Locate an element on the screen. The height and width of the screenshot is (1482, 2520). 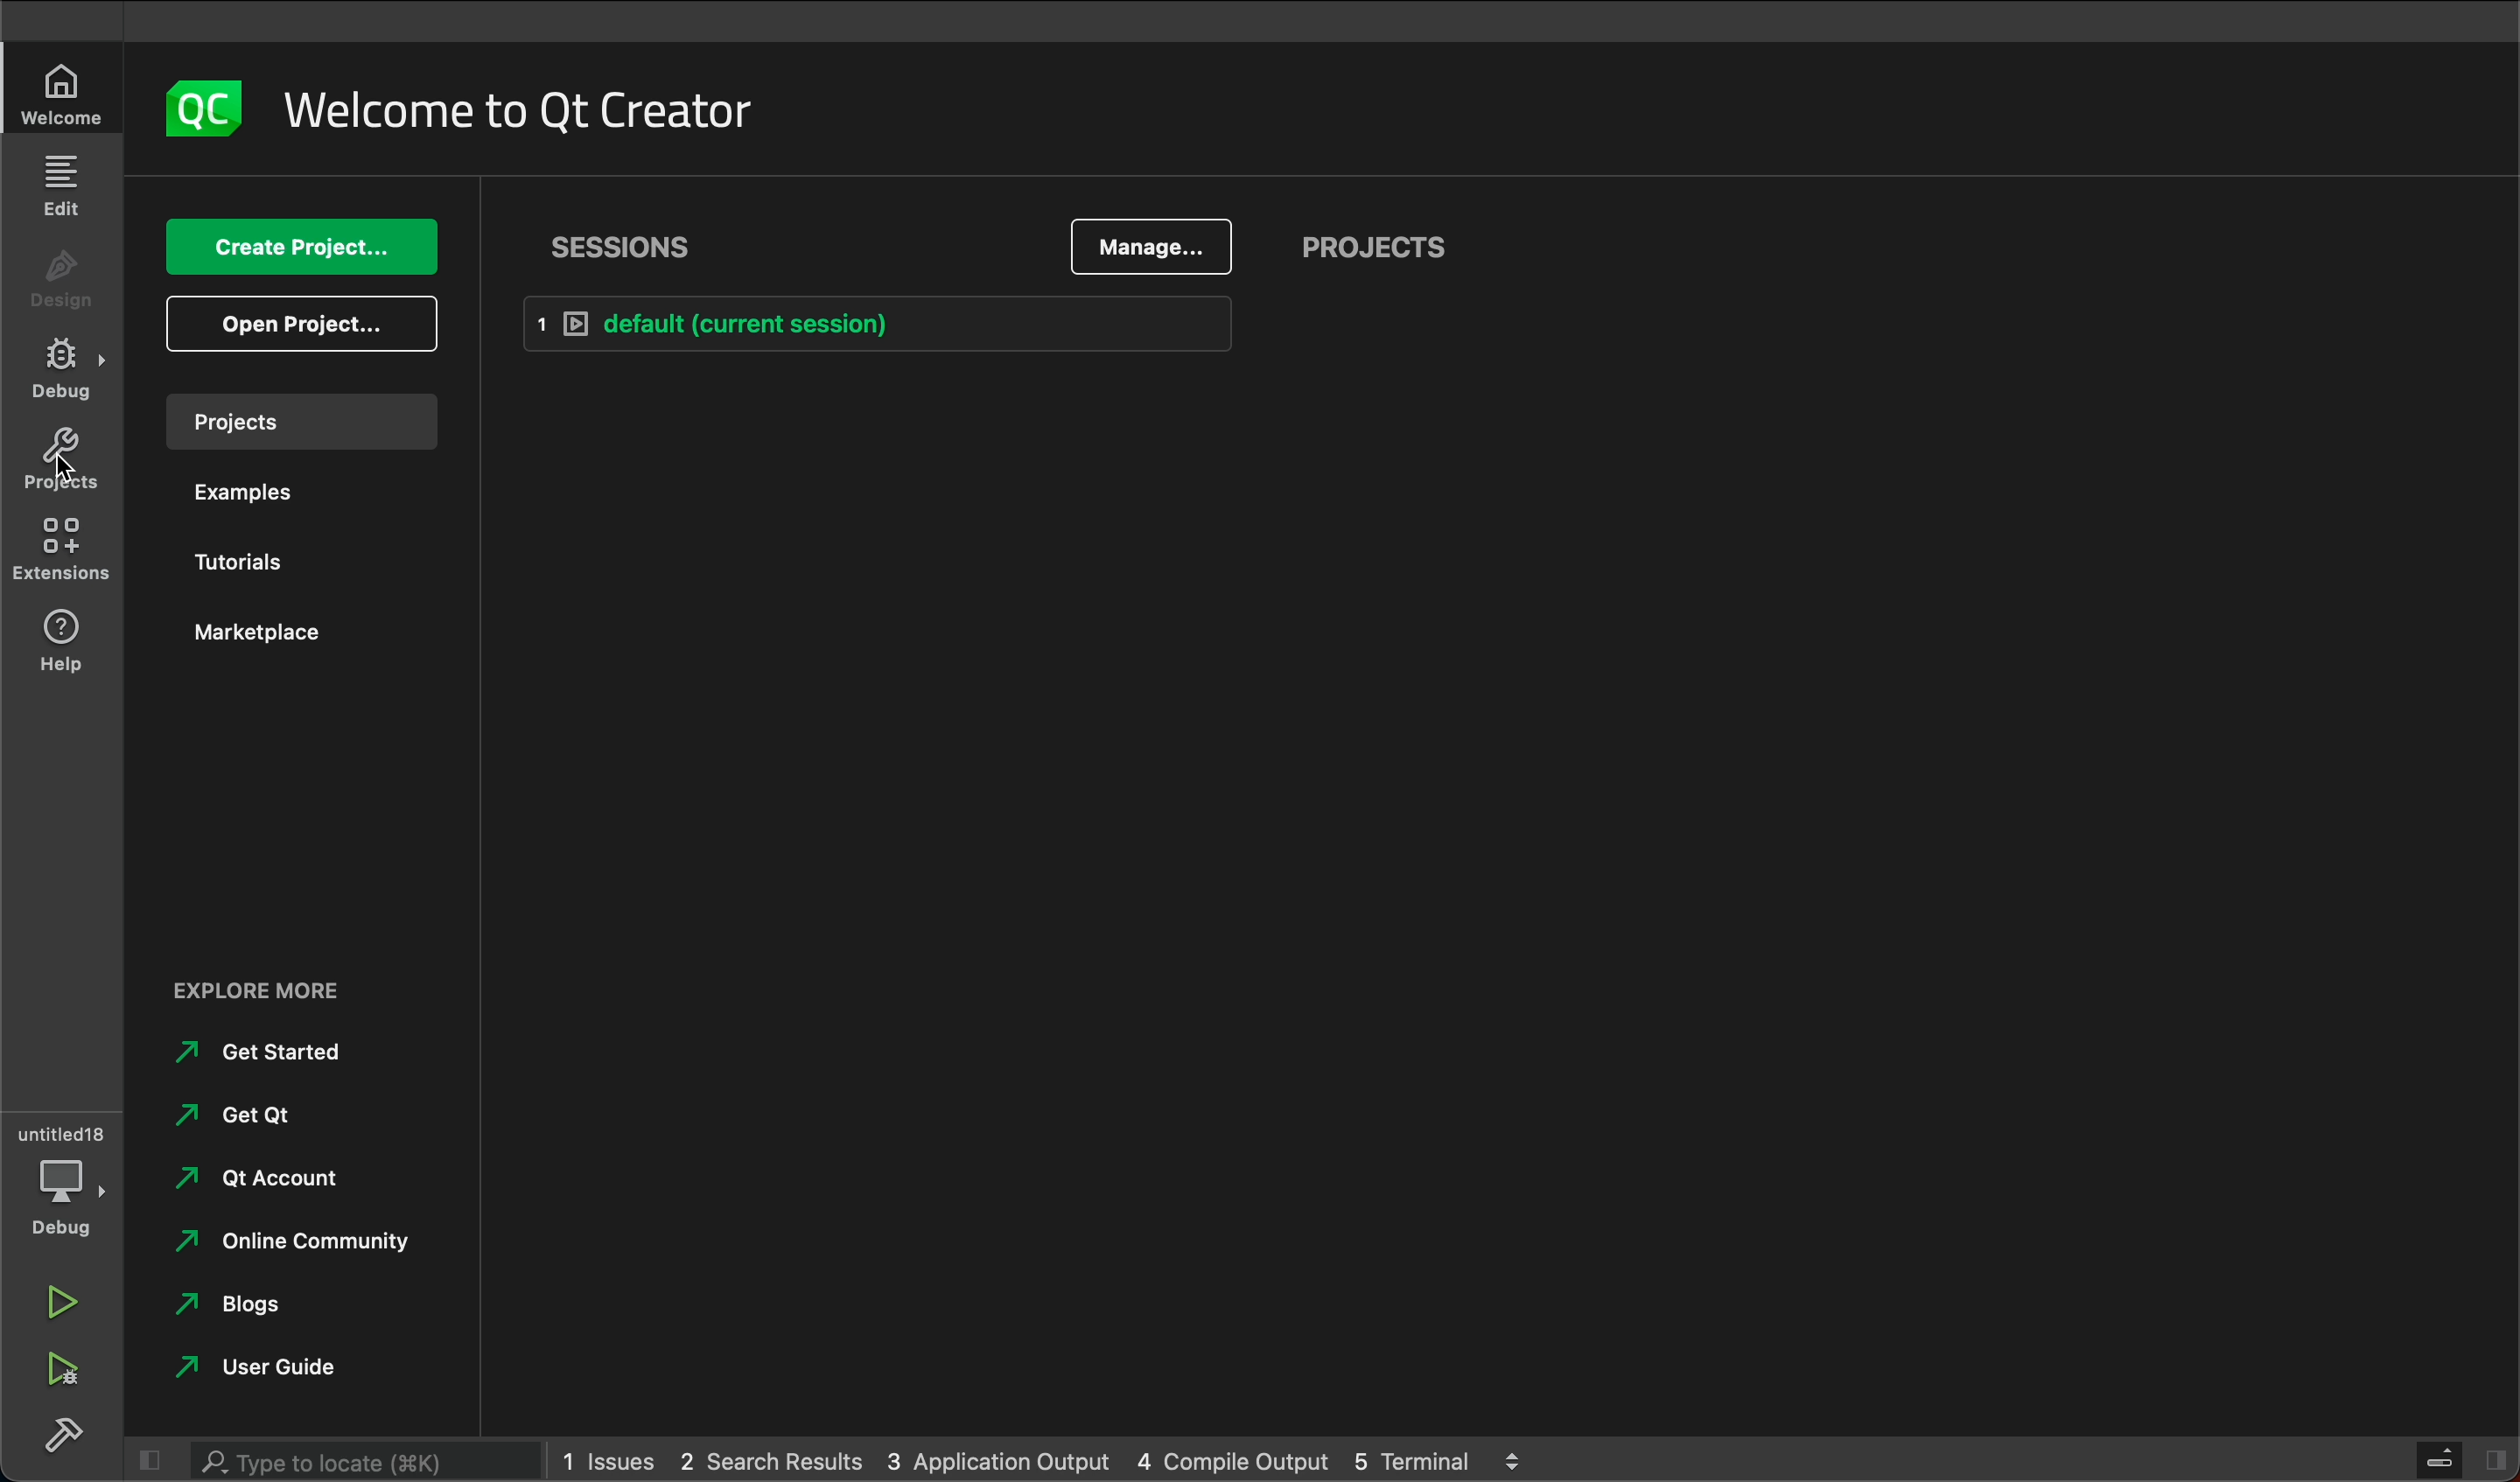
projects is located at coordinates (300, 422).